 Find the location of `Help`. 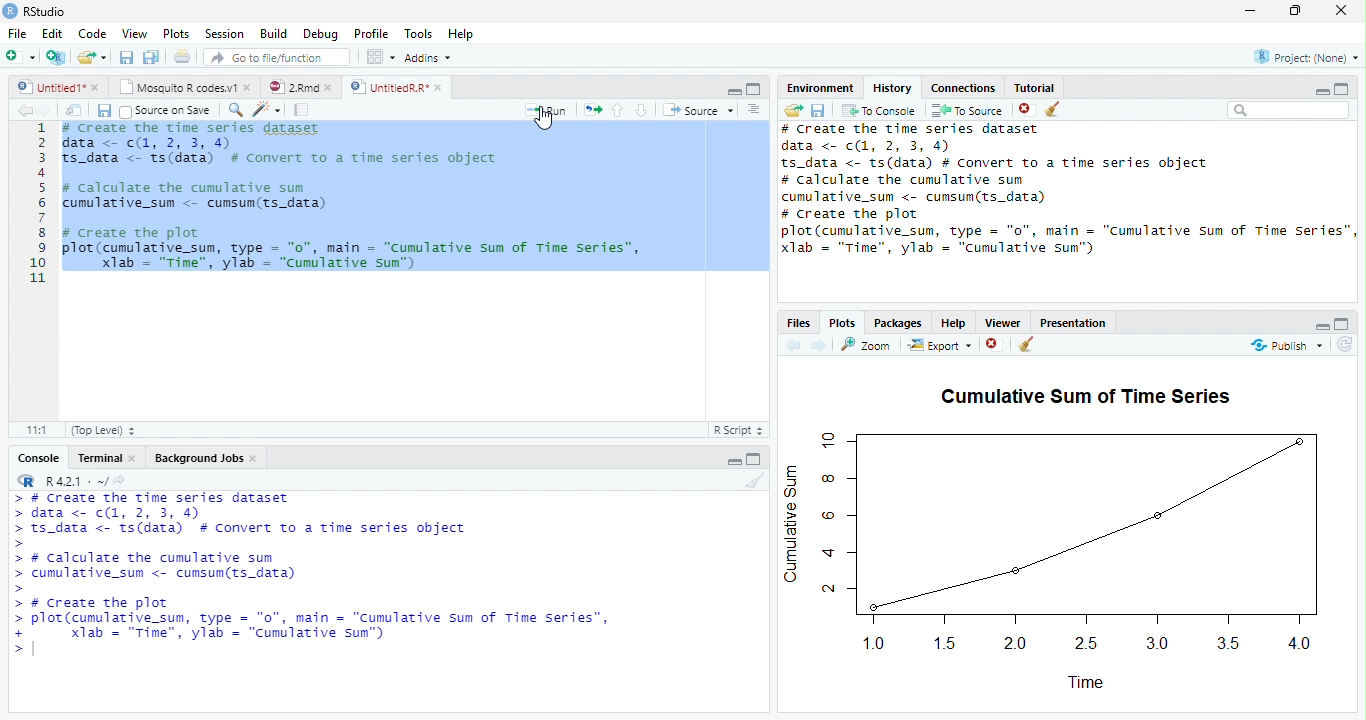

Help is located at coordinates (953, 324).